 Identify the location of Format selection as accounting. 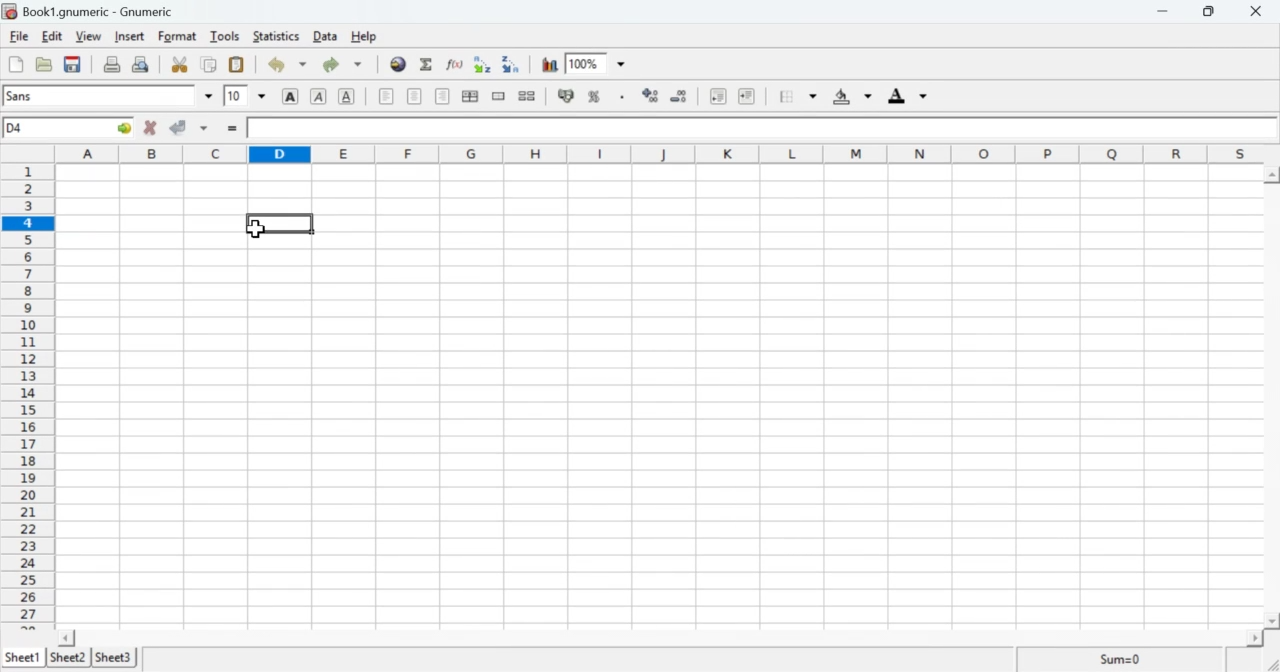
(565, 96).